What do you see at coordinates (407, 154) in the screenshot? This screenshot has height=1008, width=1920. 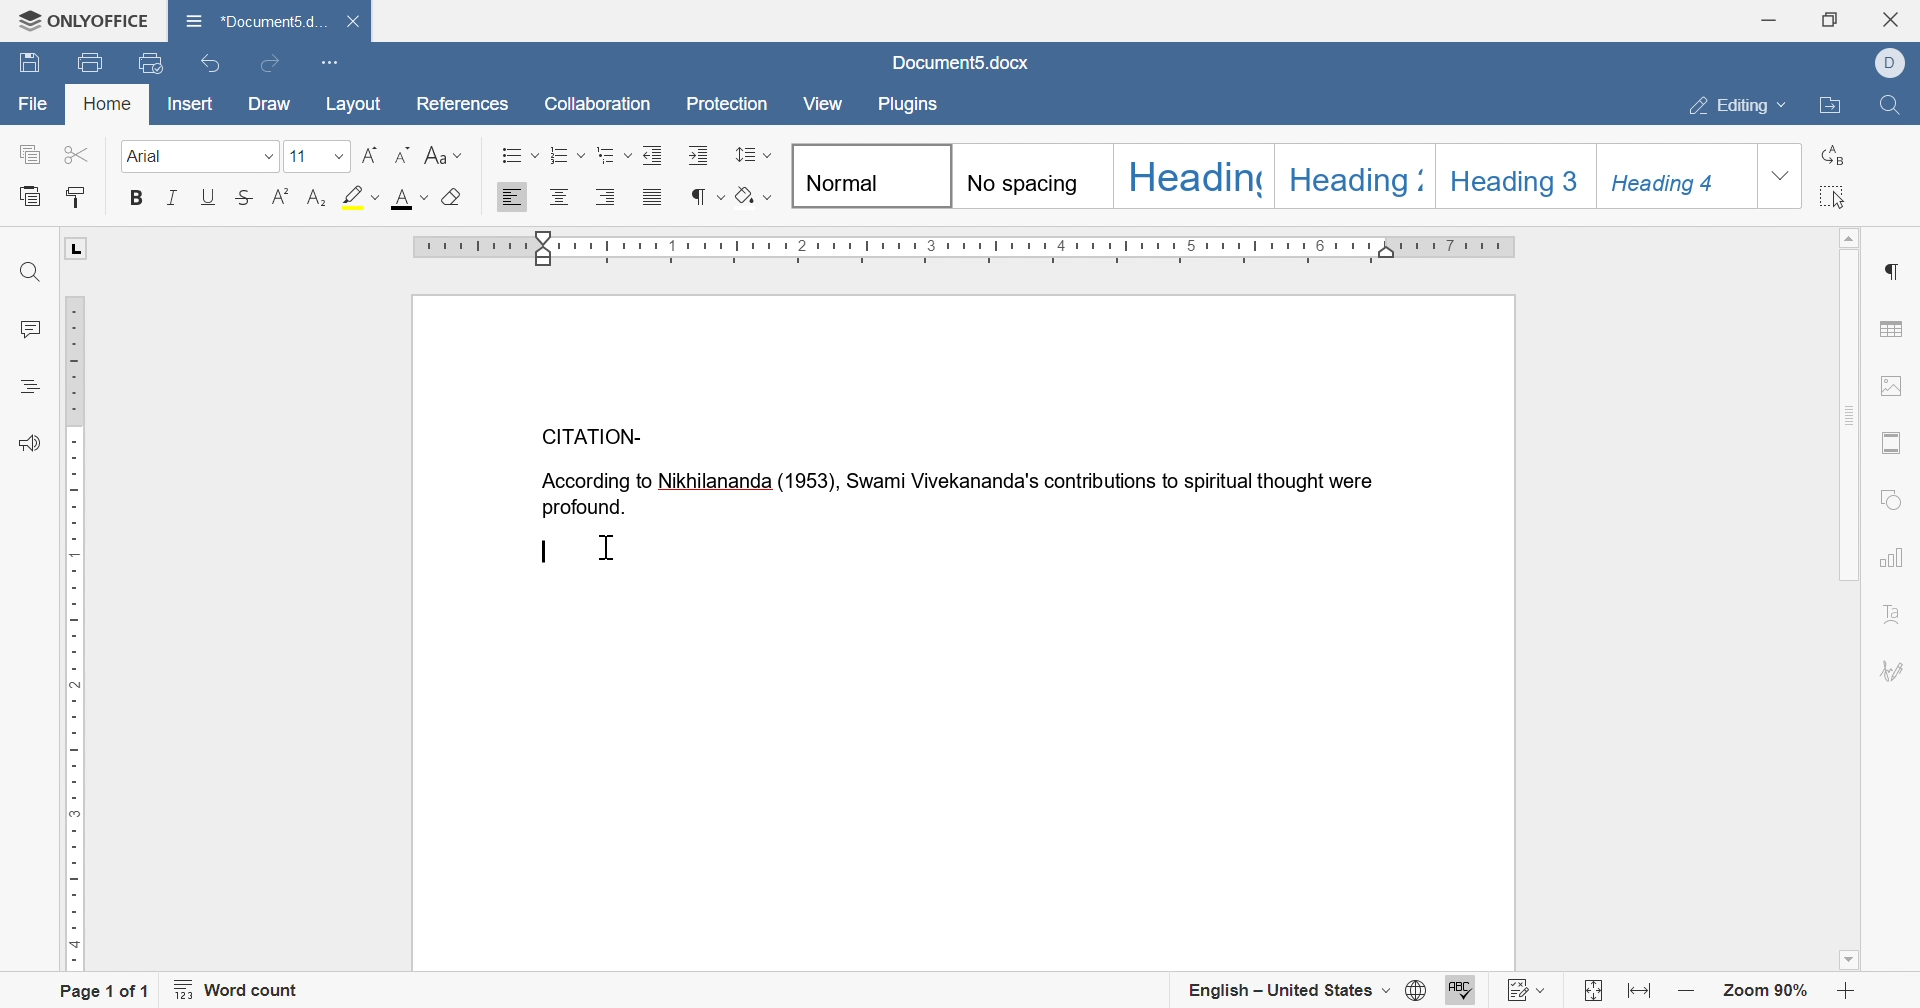 I see `decrement font size` at bounding box center [407, 154].